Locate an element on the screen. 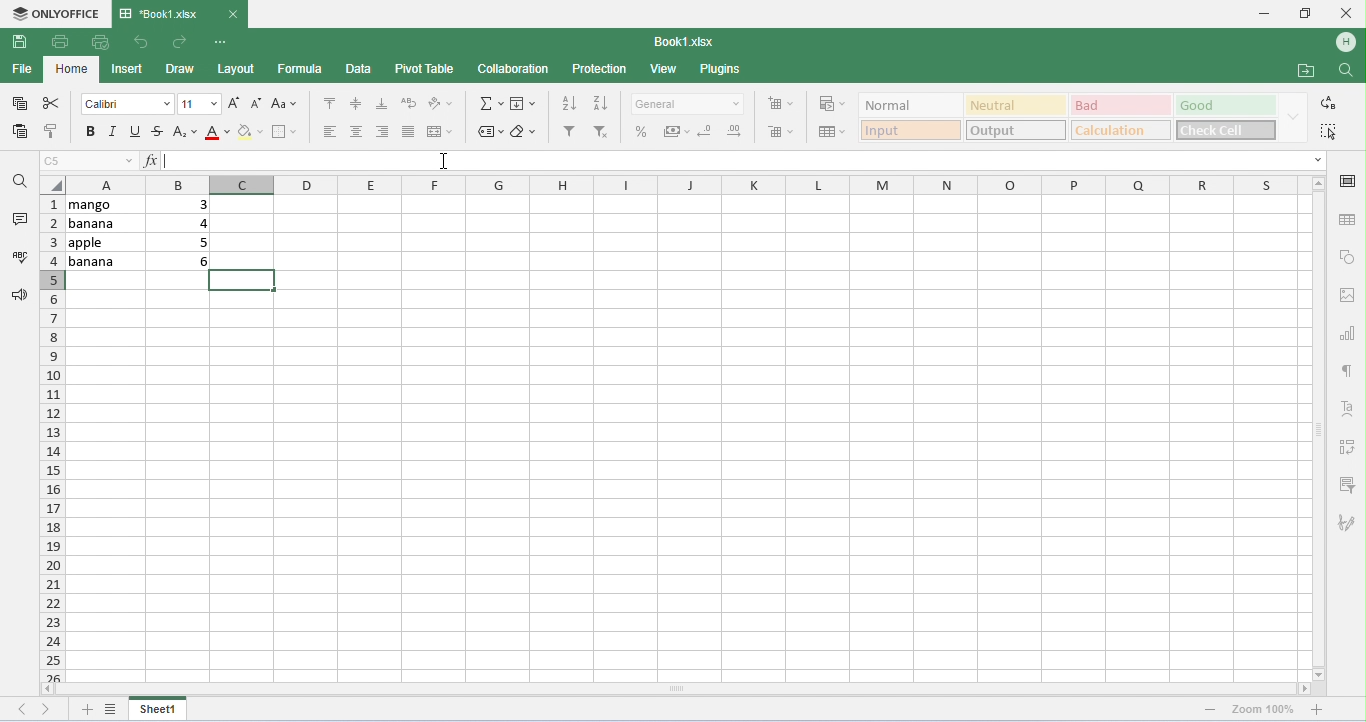 This screenshot has width=1366, height=722. select all cells is located at coordinates (52, 184).